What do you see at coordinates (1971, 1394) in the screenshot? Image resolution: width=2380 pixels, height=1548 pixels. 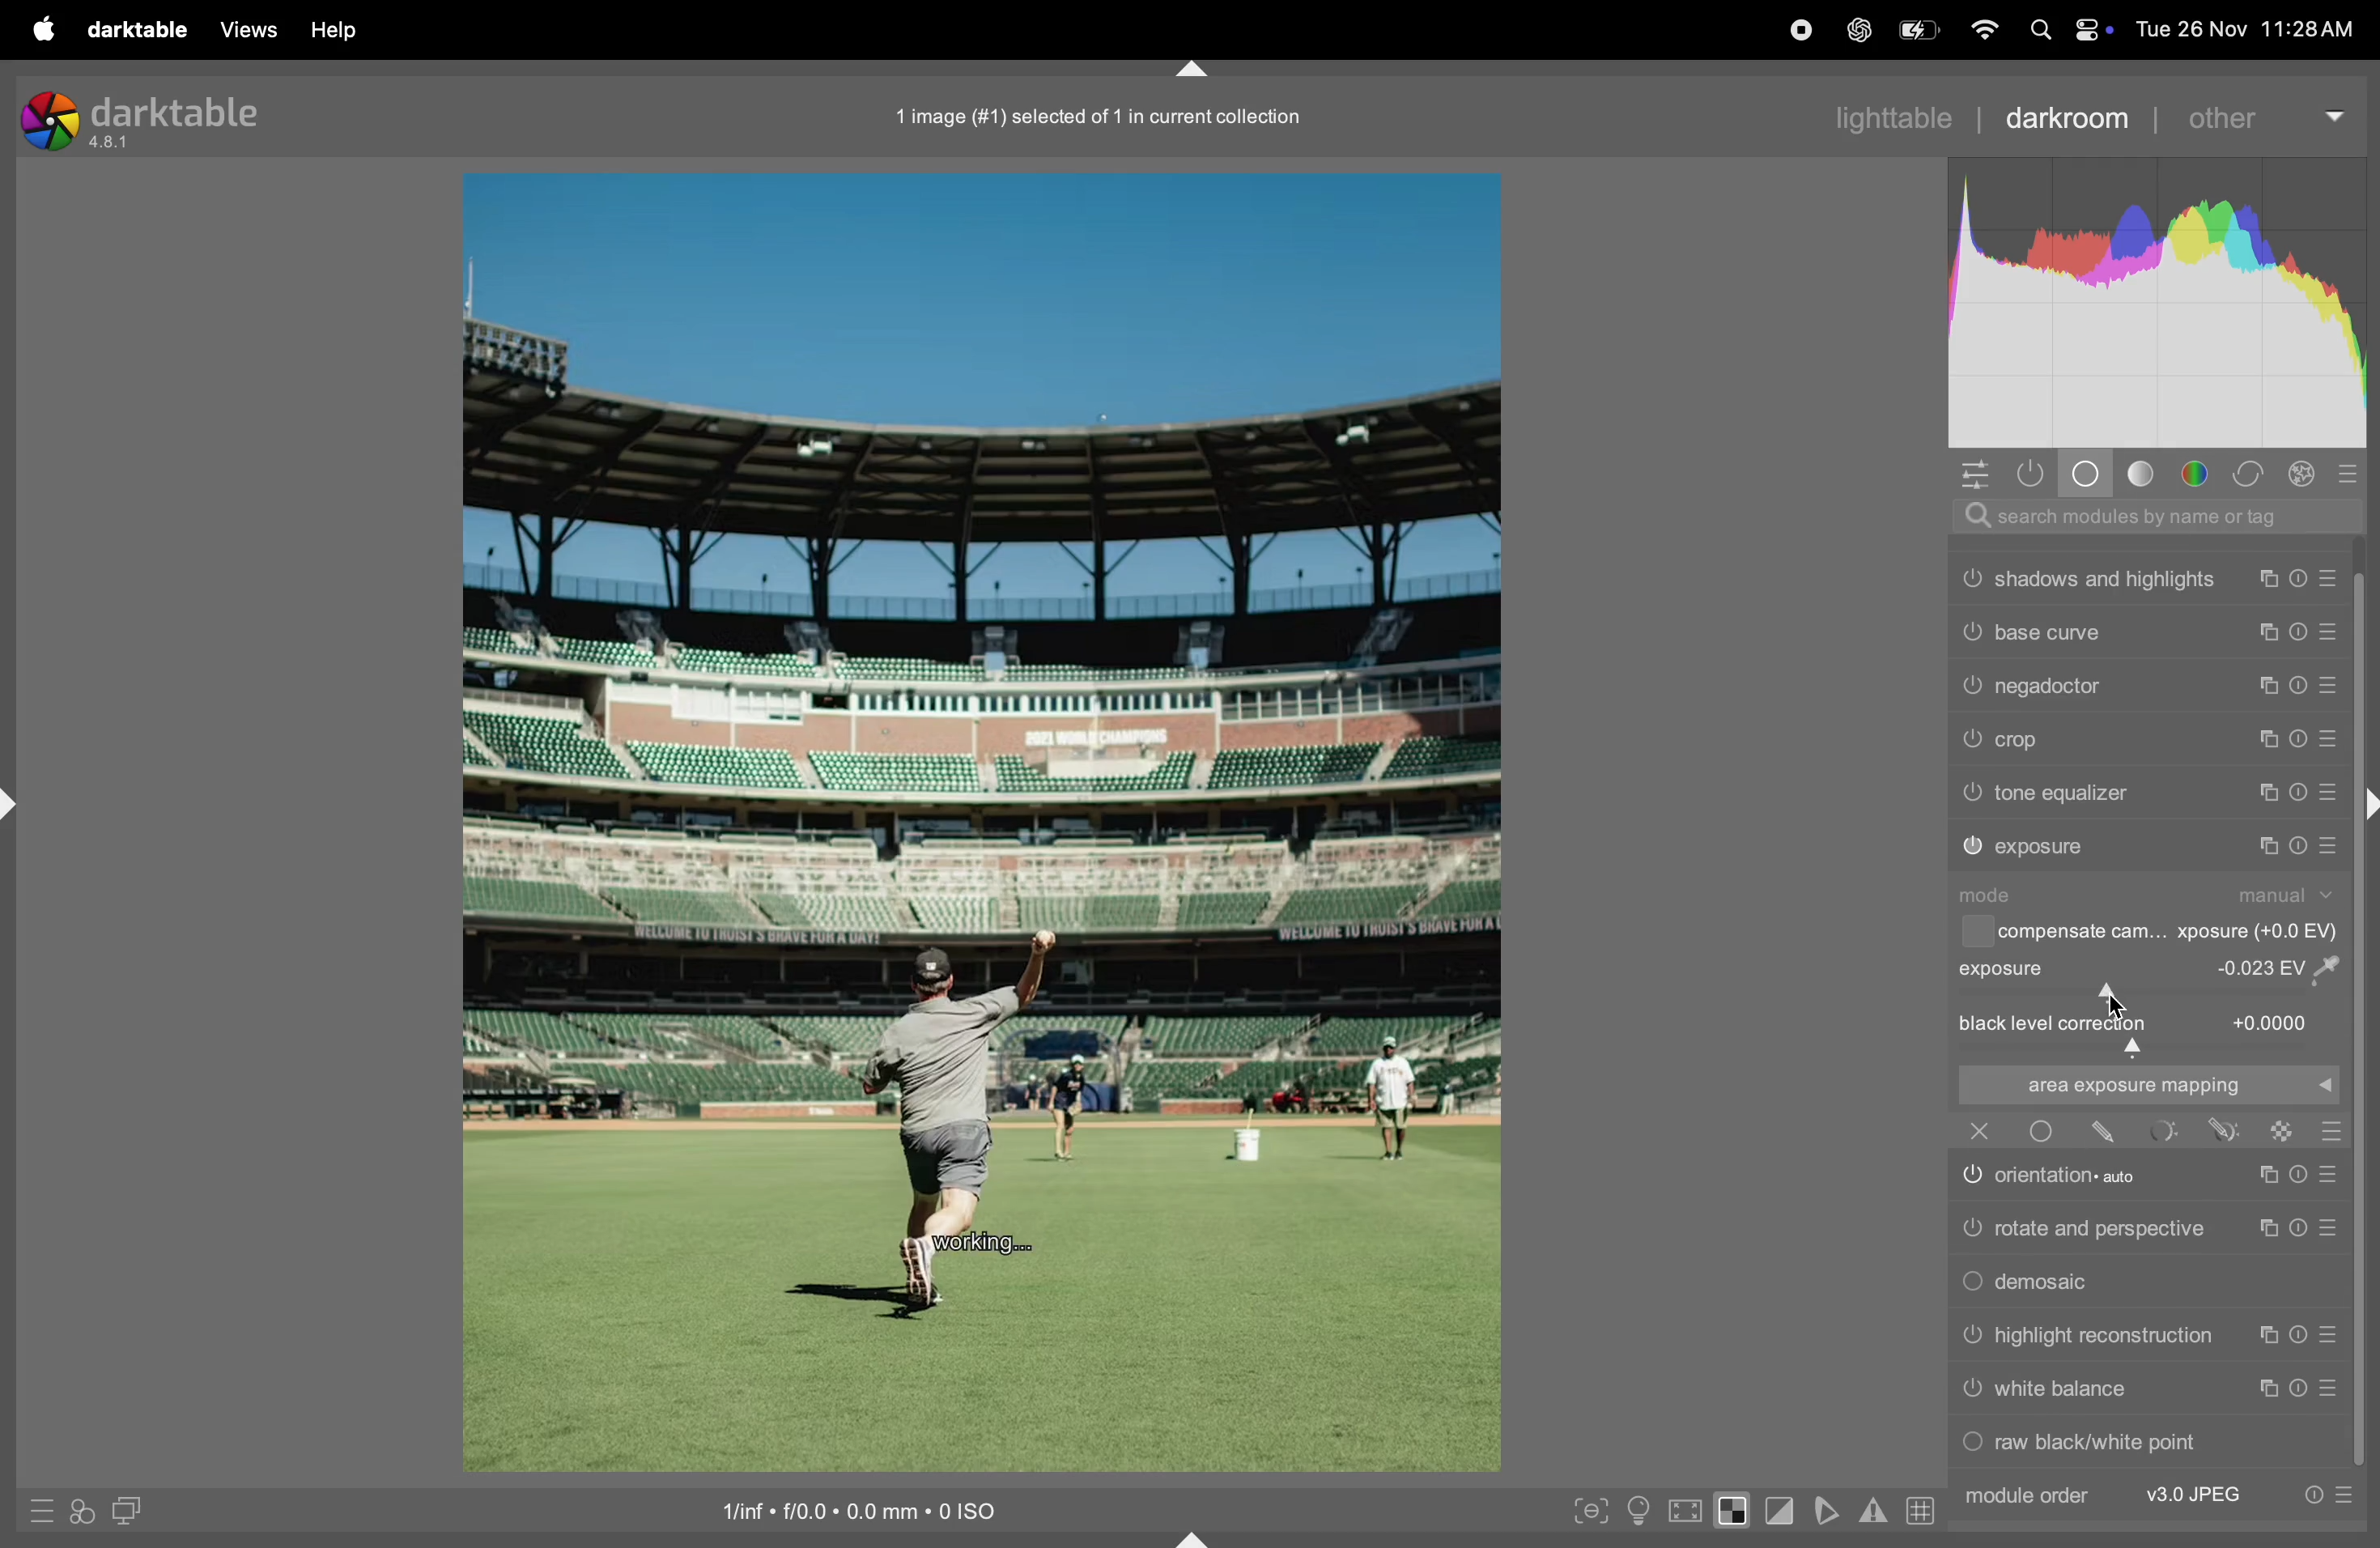 I see `Switch on or off` at bounding box center [1971, 1394].